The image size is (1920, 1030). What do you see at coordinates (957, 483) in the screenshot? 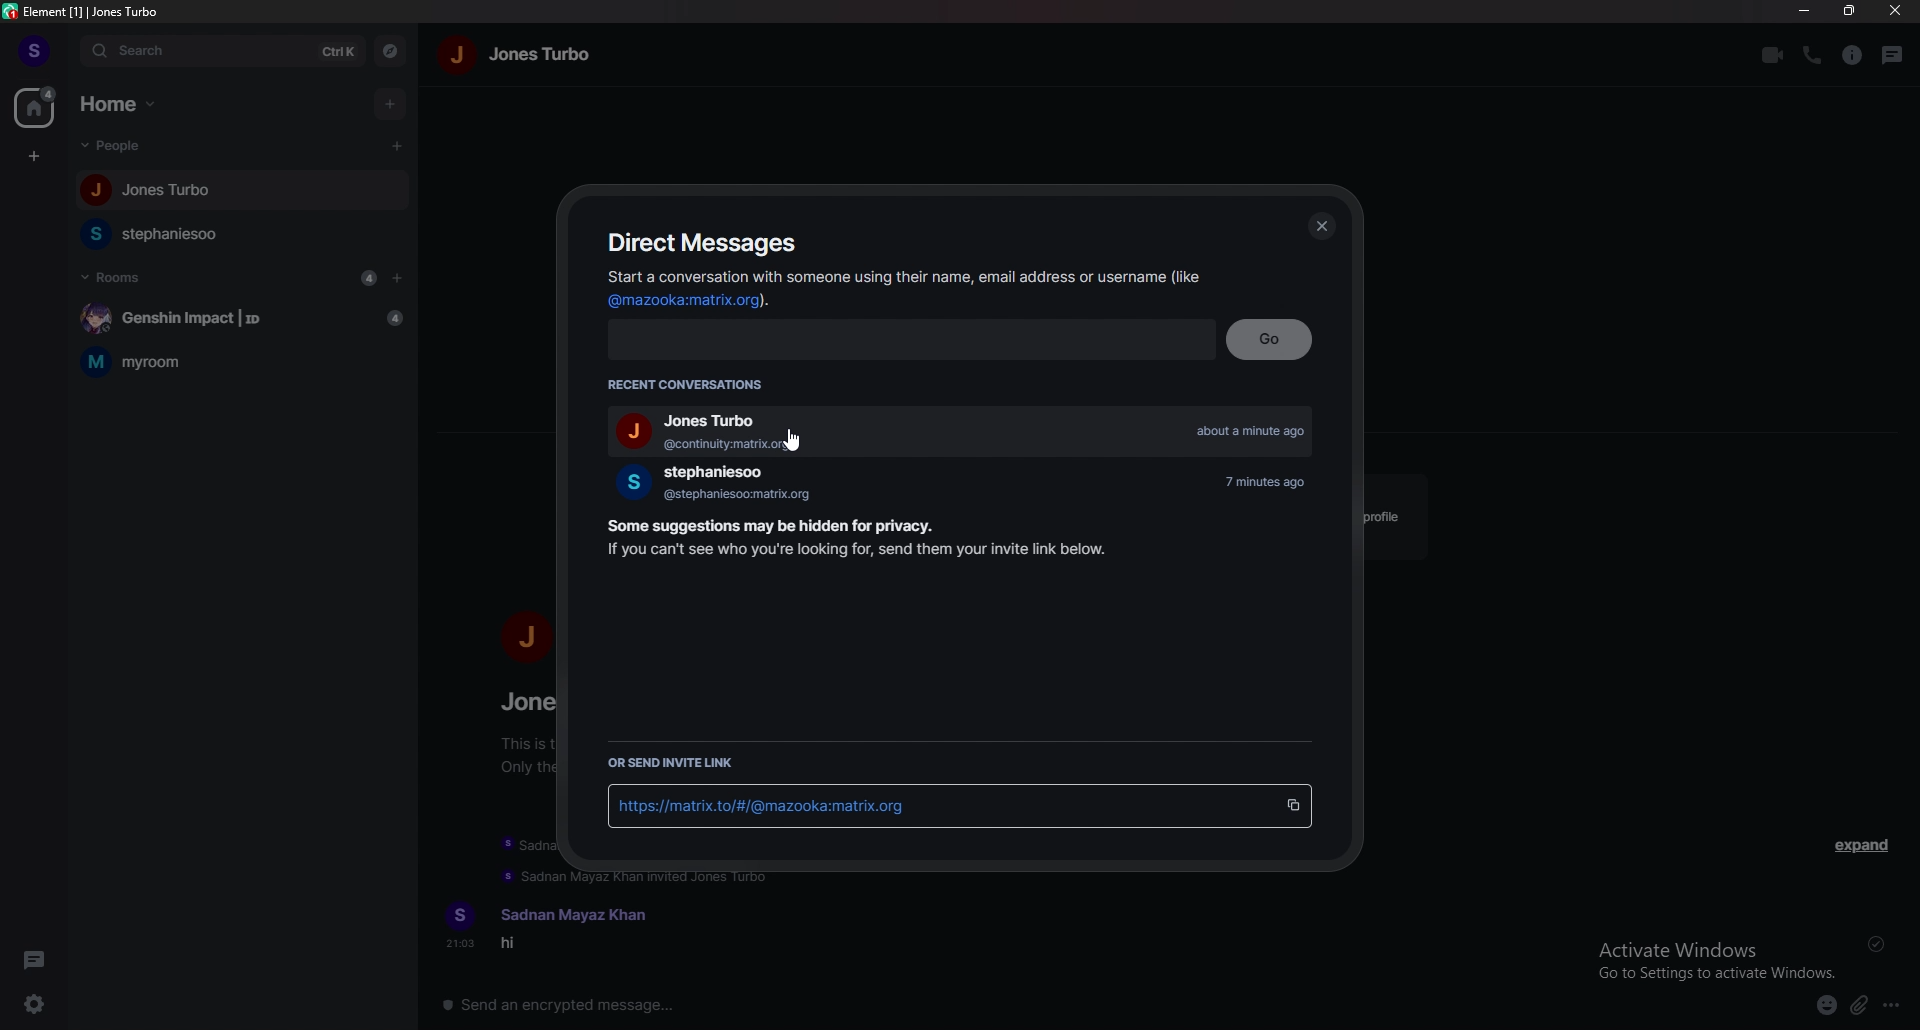
I see `stephaniesoo 7 minutes ago @stephaniesoo:matrix.org` at bounding box center [957, 483].